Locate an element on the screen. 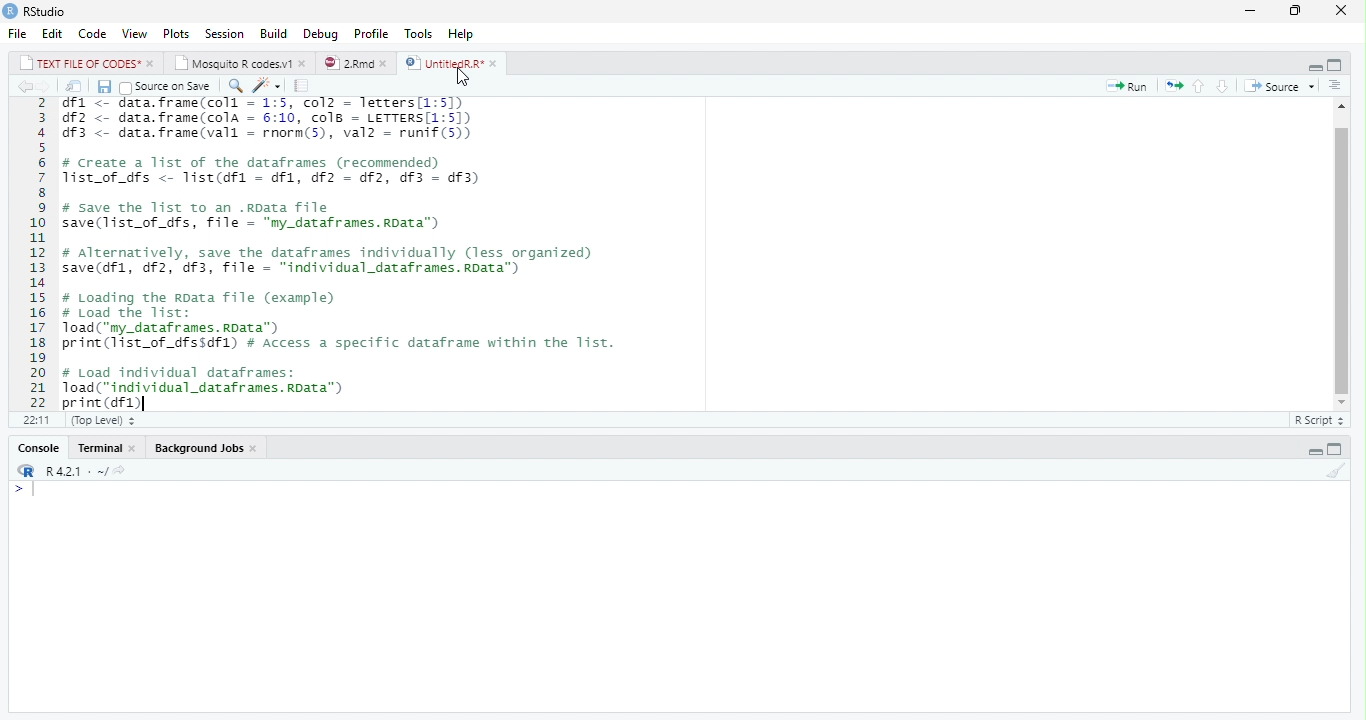 Image resolution: width=1366 pixels, height=720 pixels. Minimize is located at coordinates (1252, 10).